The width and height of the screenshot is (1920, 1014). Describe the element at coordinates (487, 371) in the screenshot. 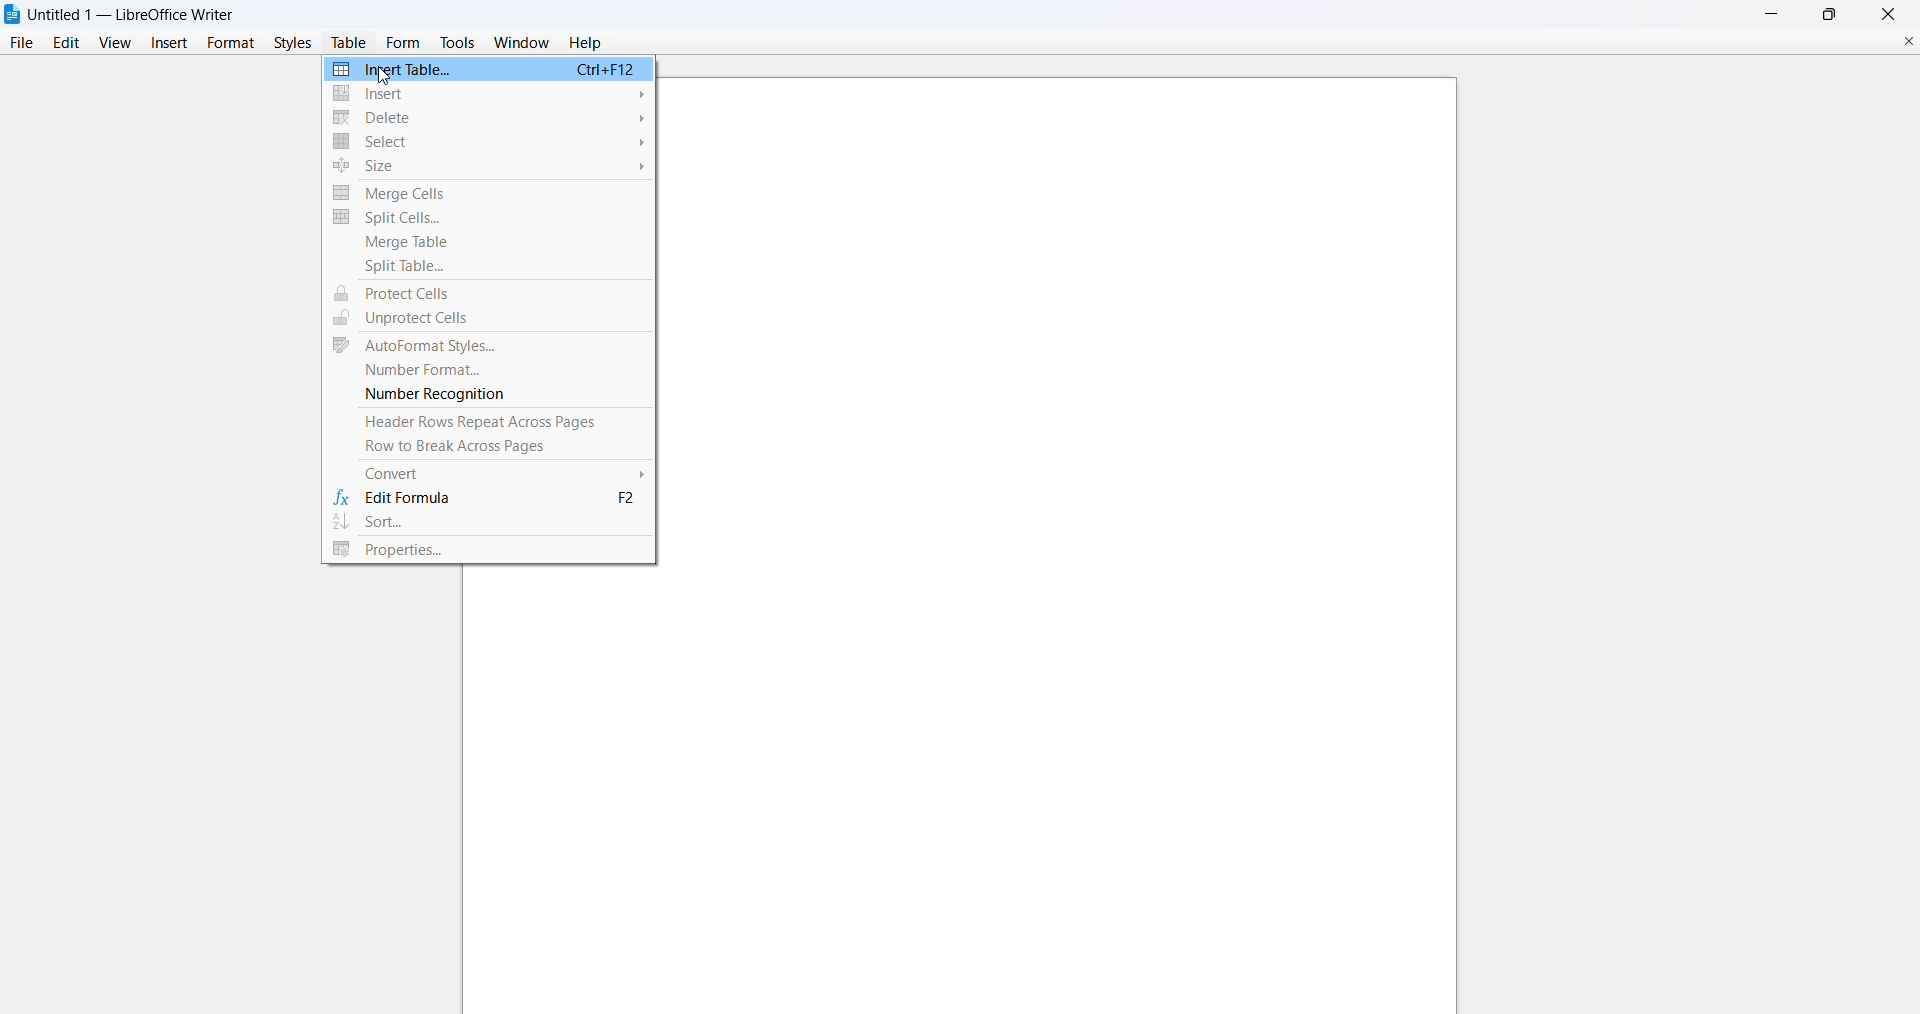

I see `number format` at that location.